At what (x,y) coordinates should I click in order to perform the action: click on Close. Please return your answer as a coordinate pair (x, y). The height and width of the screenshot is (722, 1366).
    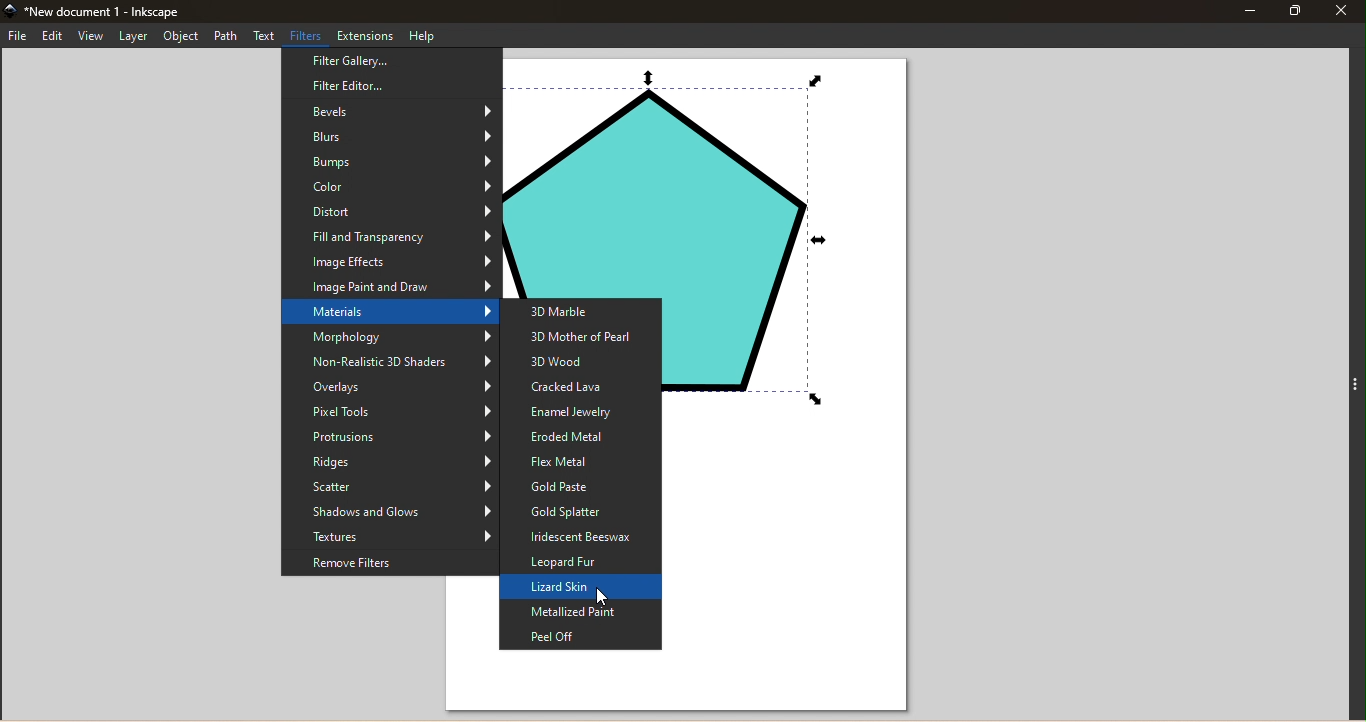
    Looking at the image, I should click on (1344, 10).